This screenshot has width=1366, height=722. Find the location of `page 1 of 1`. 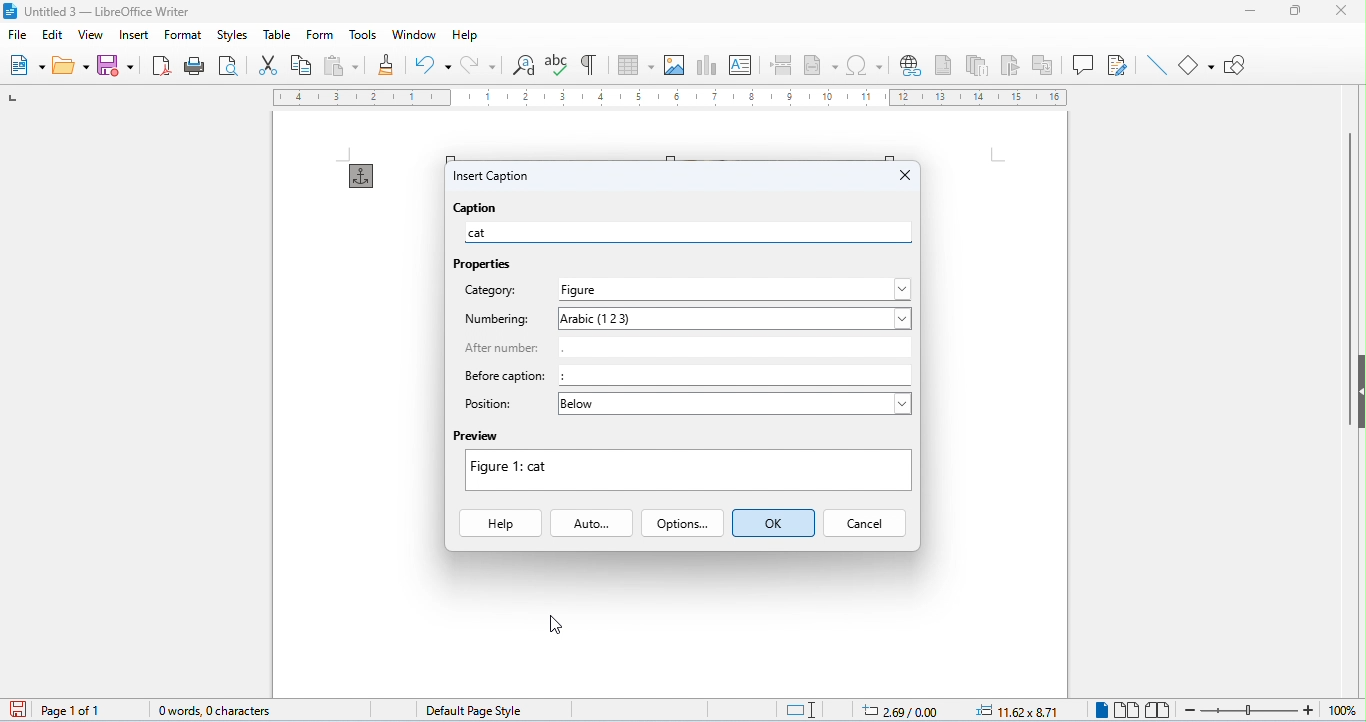

page 1 of 1 is located at coordinates (72, 710).